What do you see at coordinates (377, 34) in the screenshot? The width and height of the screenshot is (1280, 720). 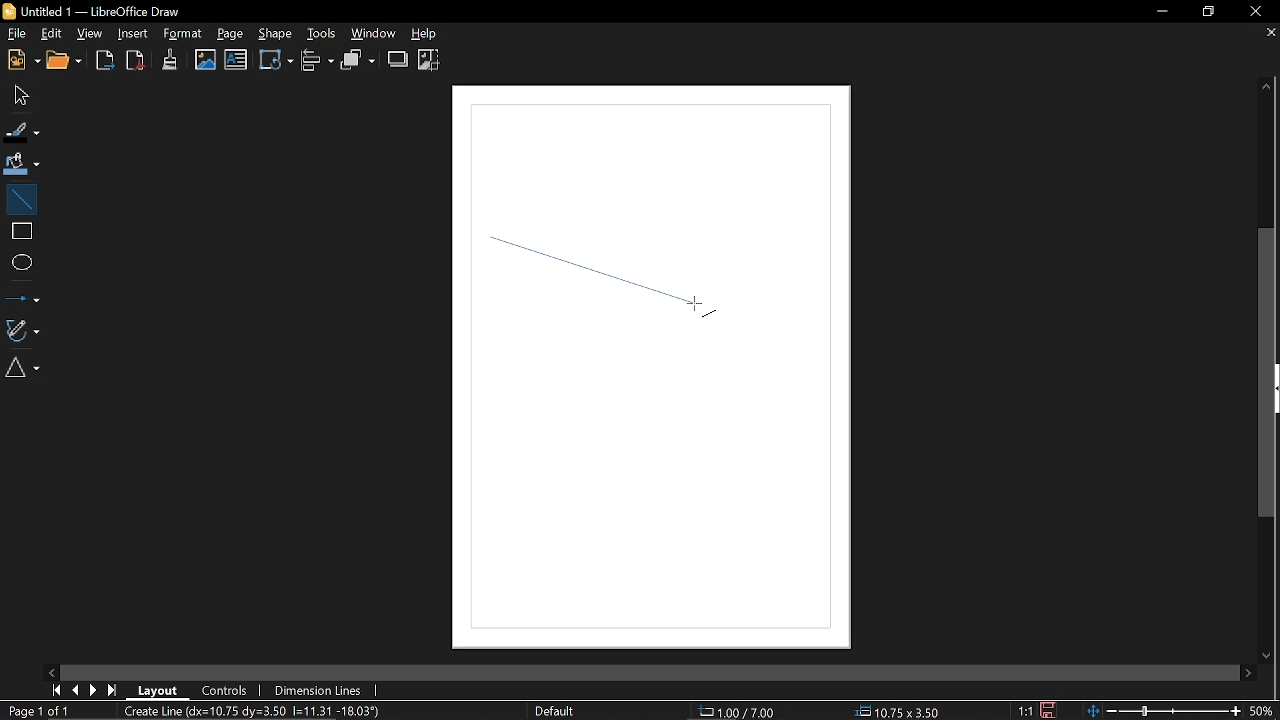 I see `Window` at bounding box center [377, 34].